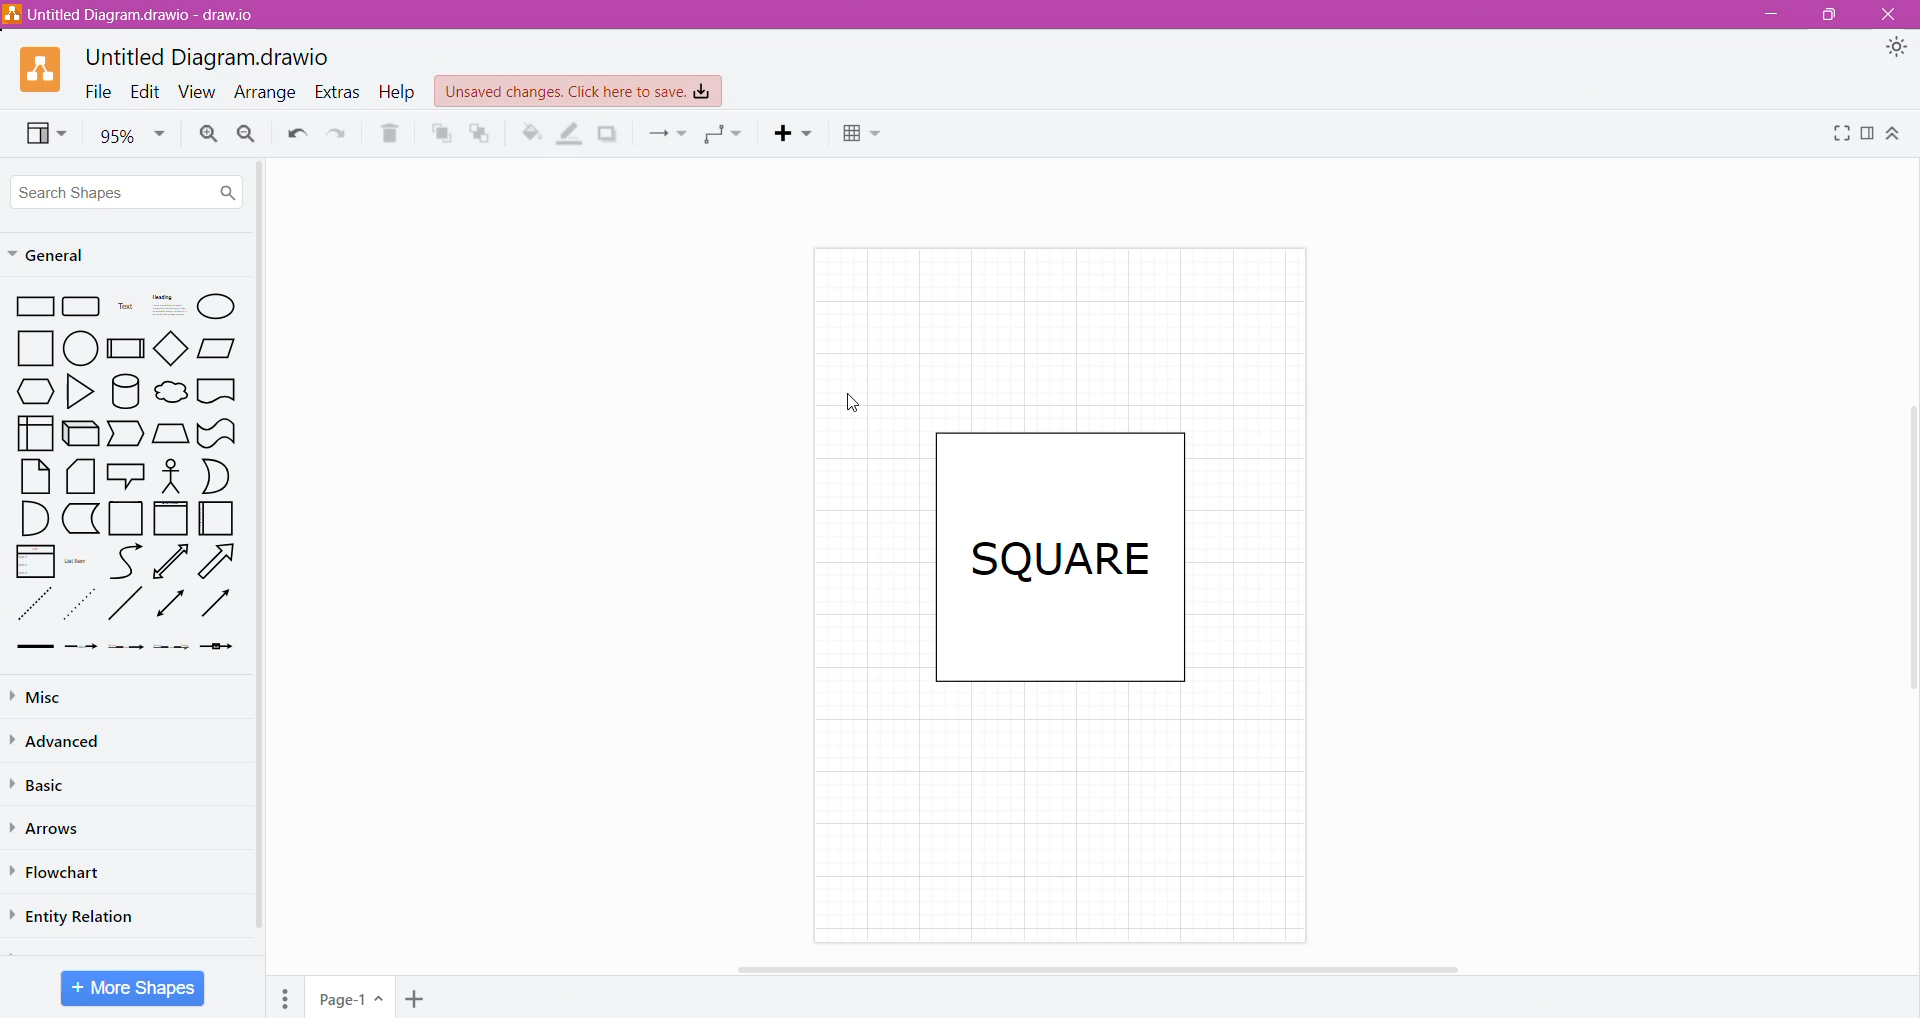 The height and width of the screenshot is (1018, 1920). What do you see at coordinates (32, 348) in the screenshot?
I see `square` at bounding box center [32, 348].